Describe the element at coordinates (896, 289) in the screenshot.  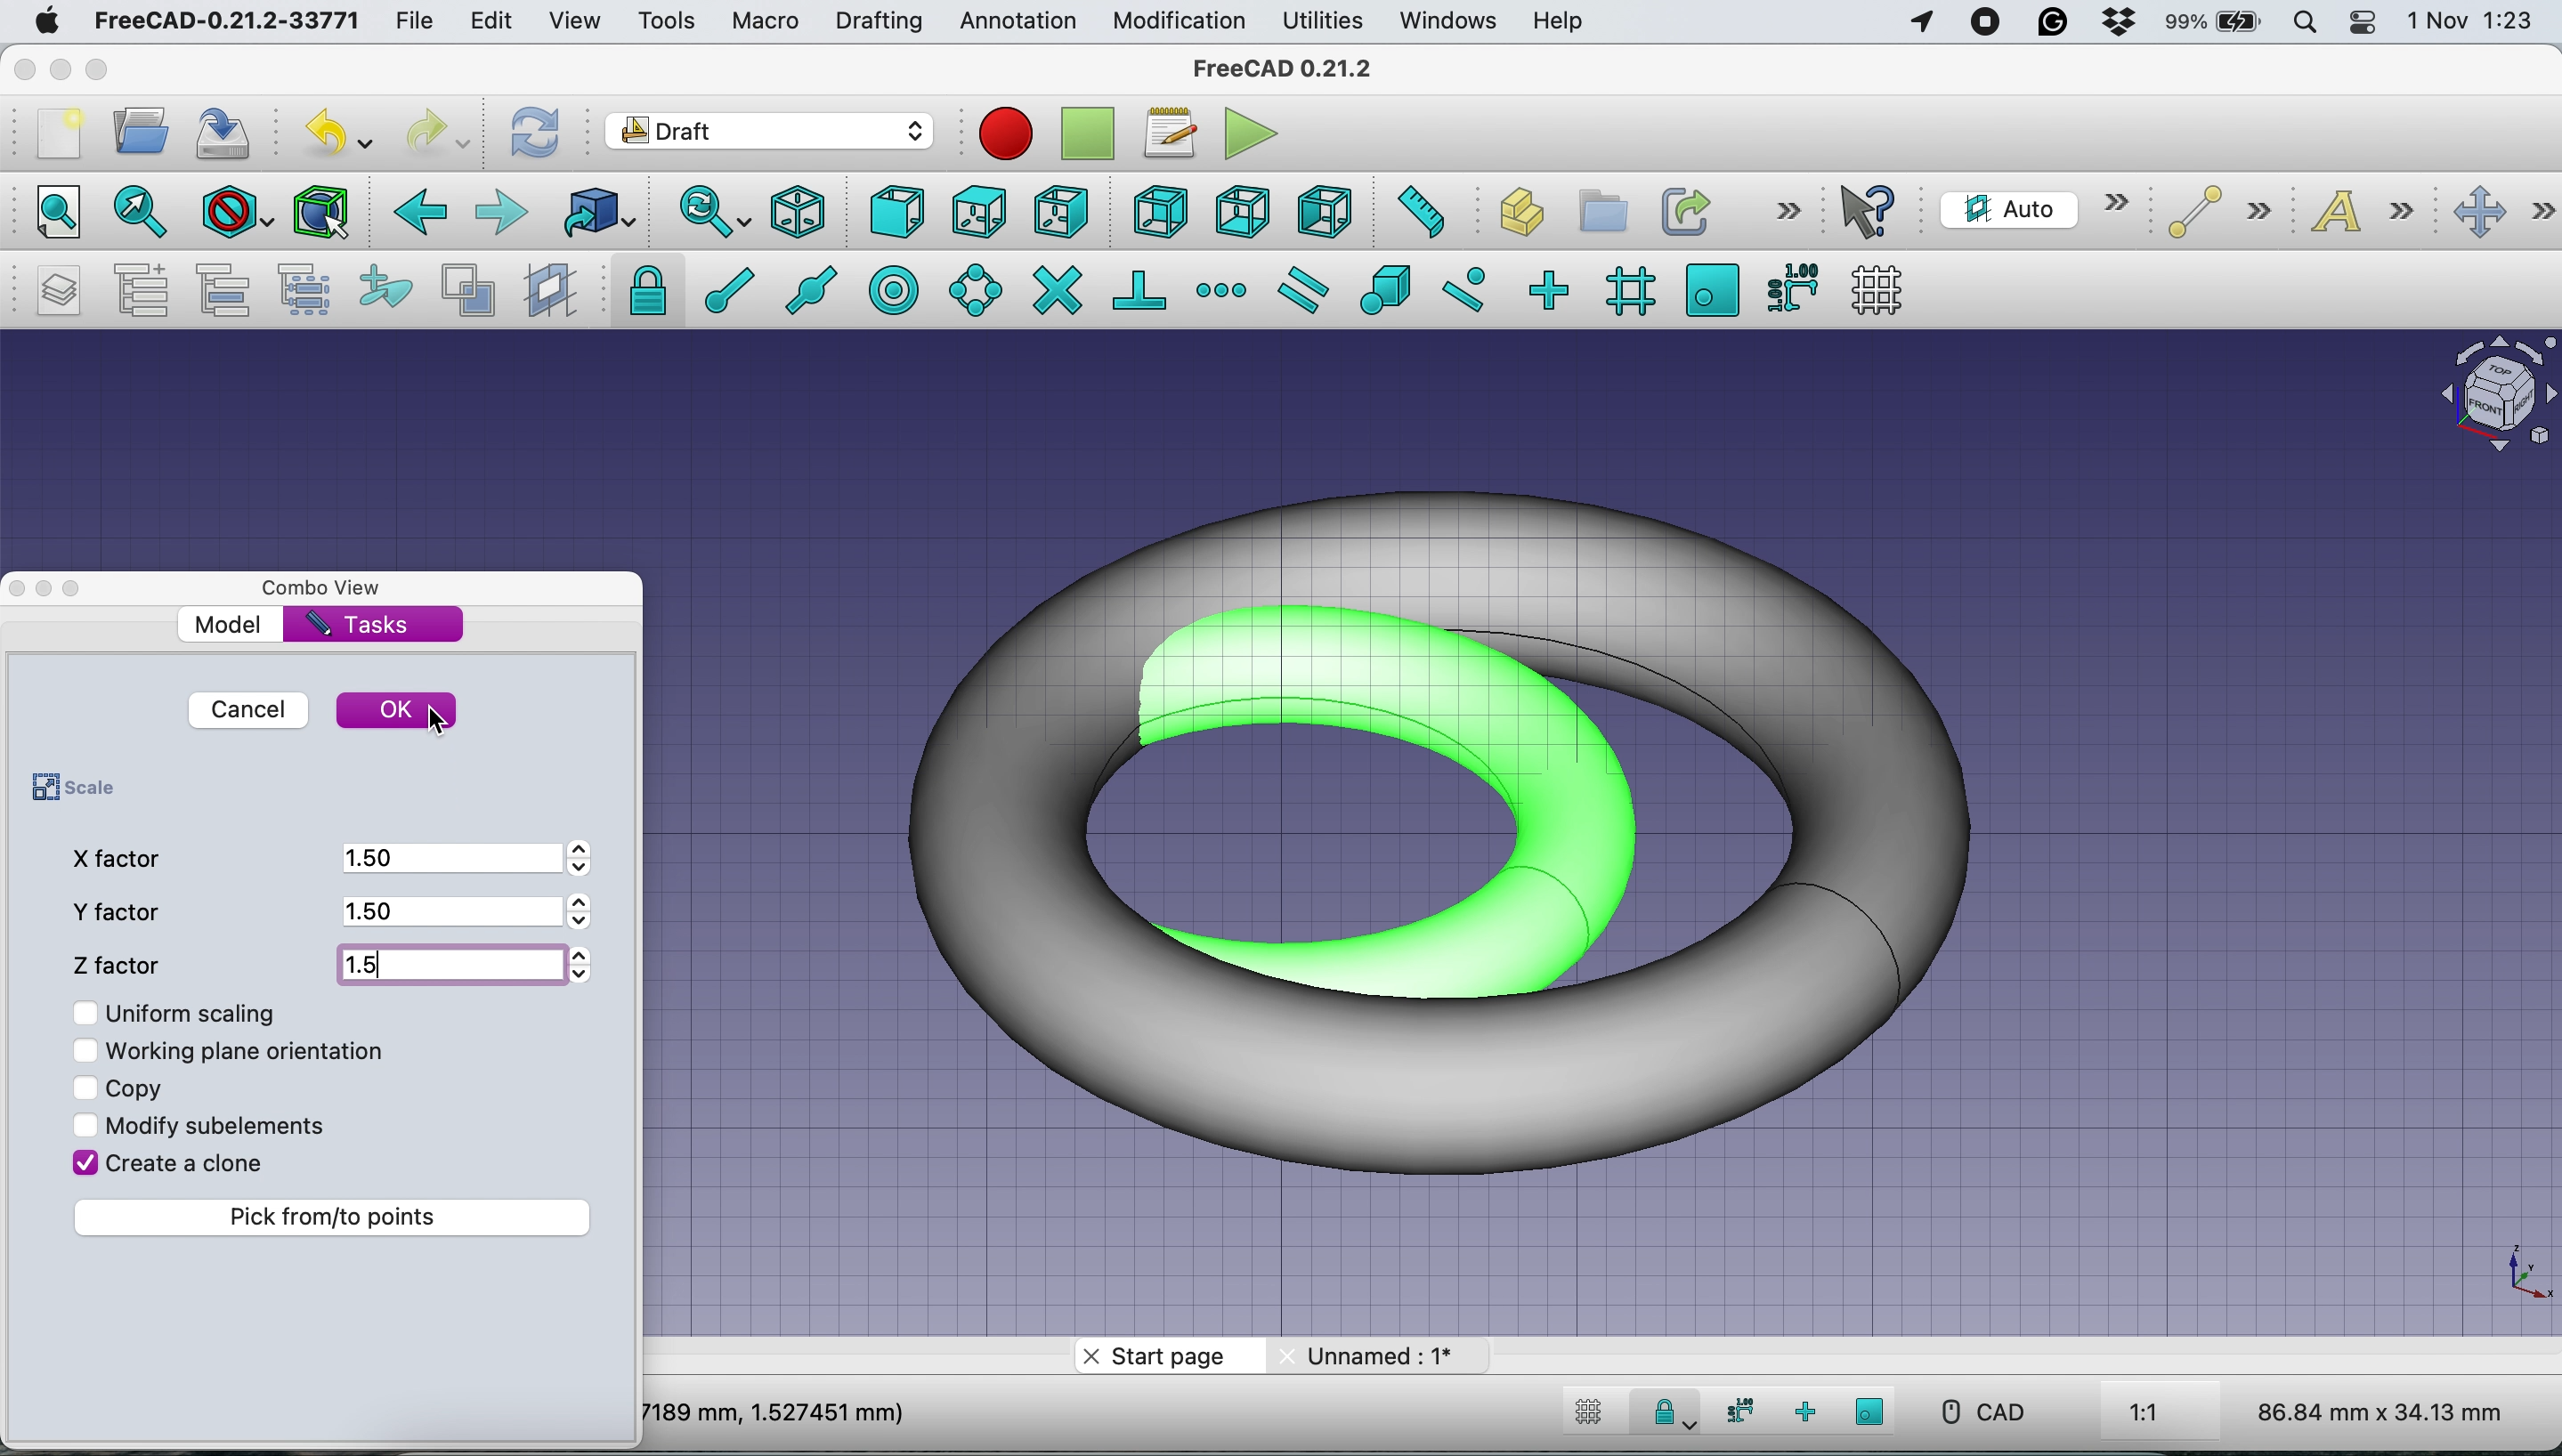
I see `snap center` at that location.